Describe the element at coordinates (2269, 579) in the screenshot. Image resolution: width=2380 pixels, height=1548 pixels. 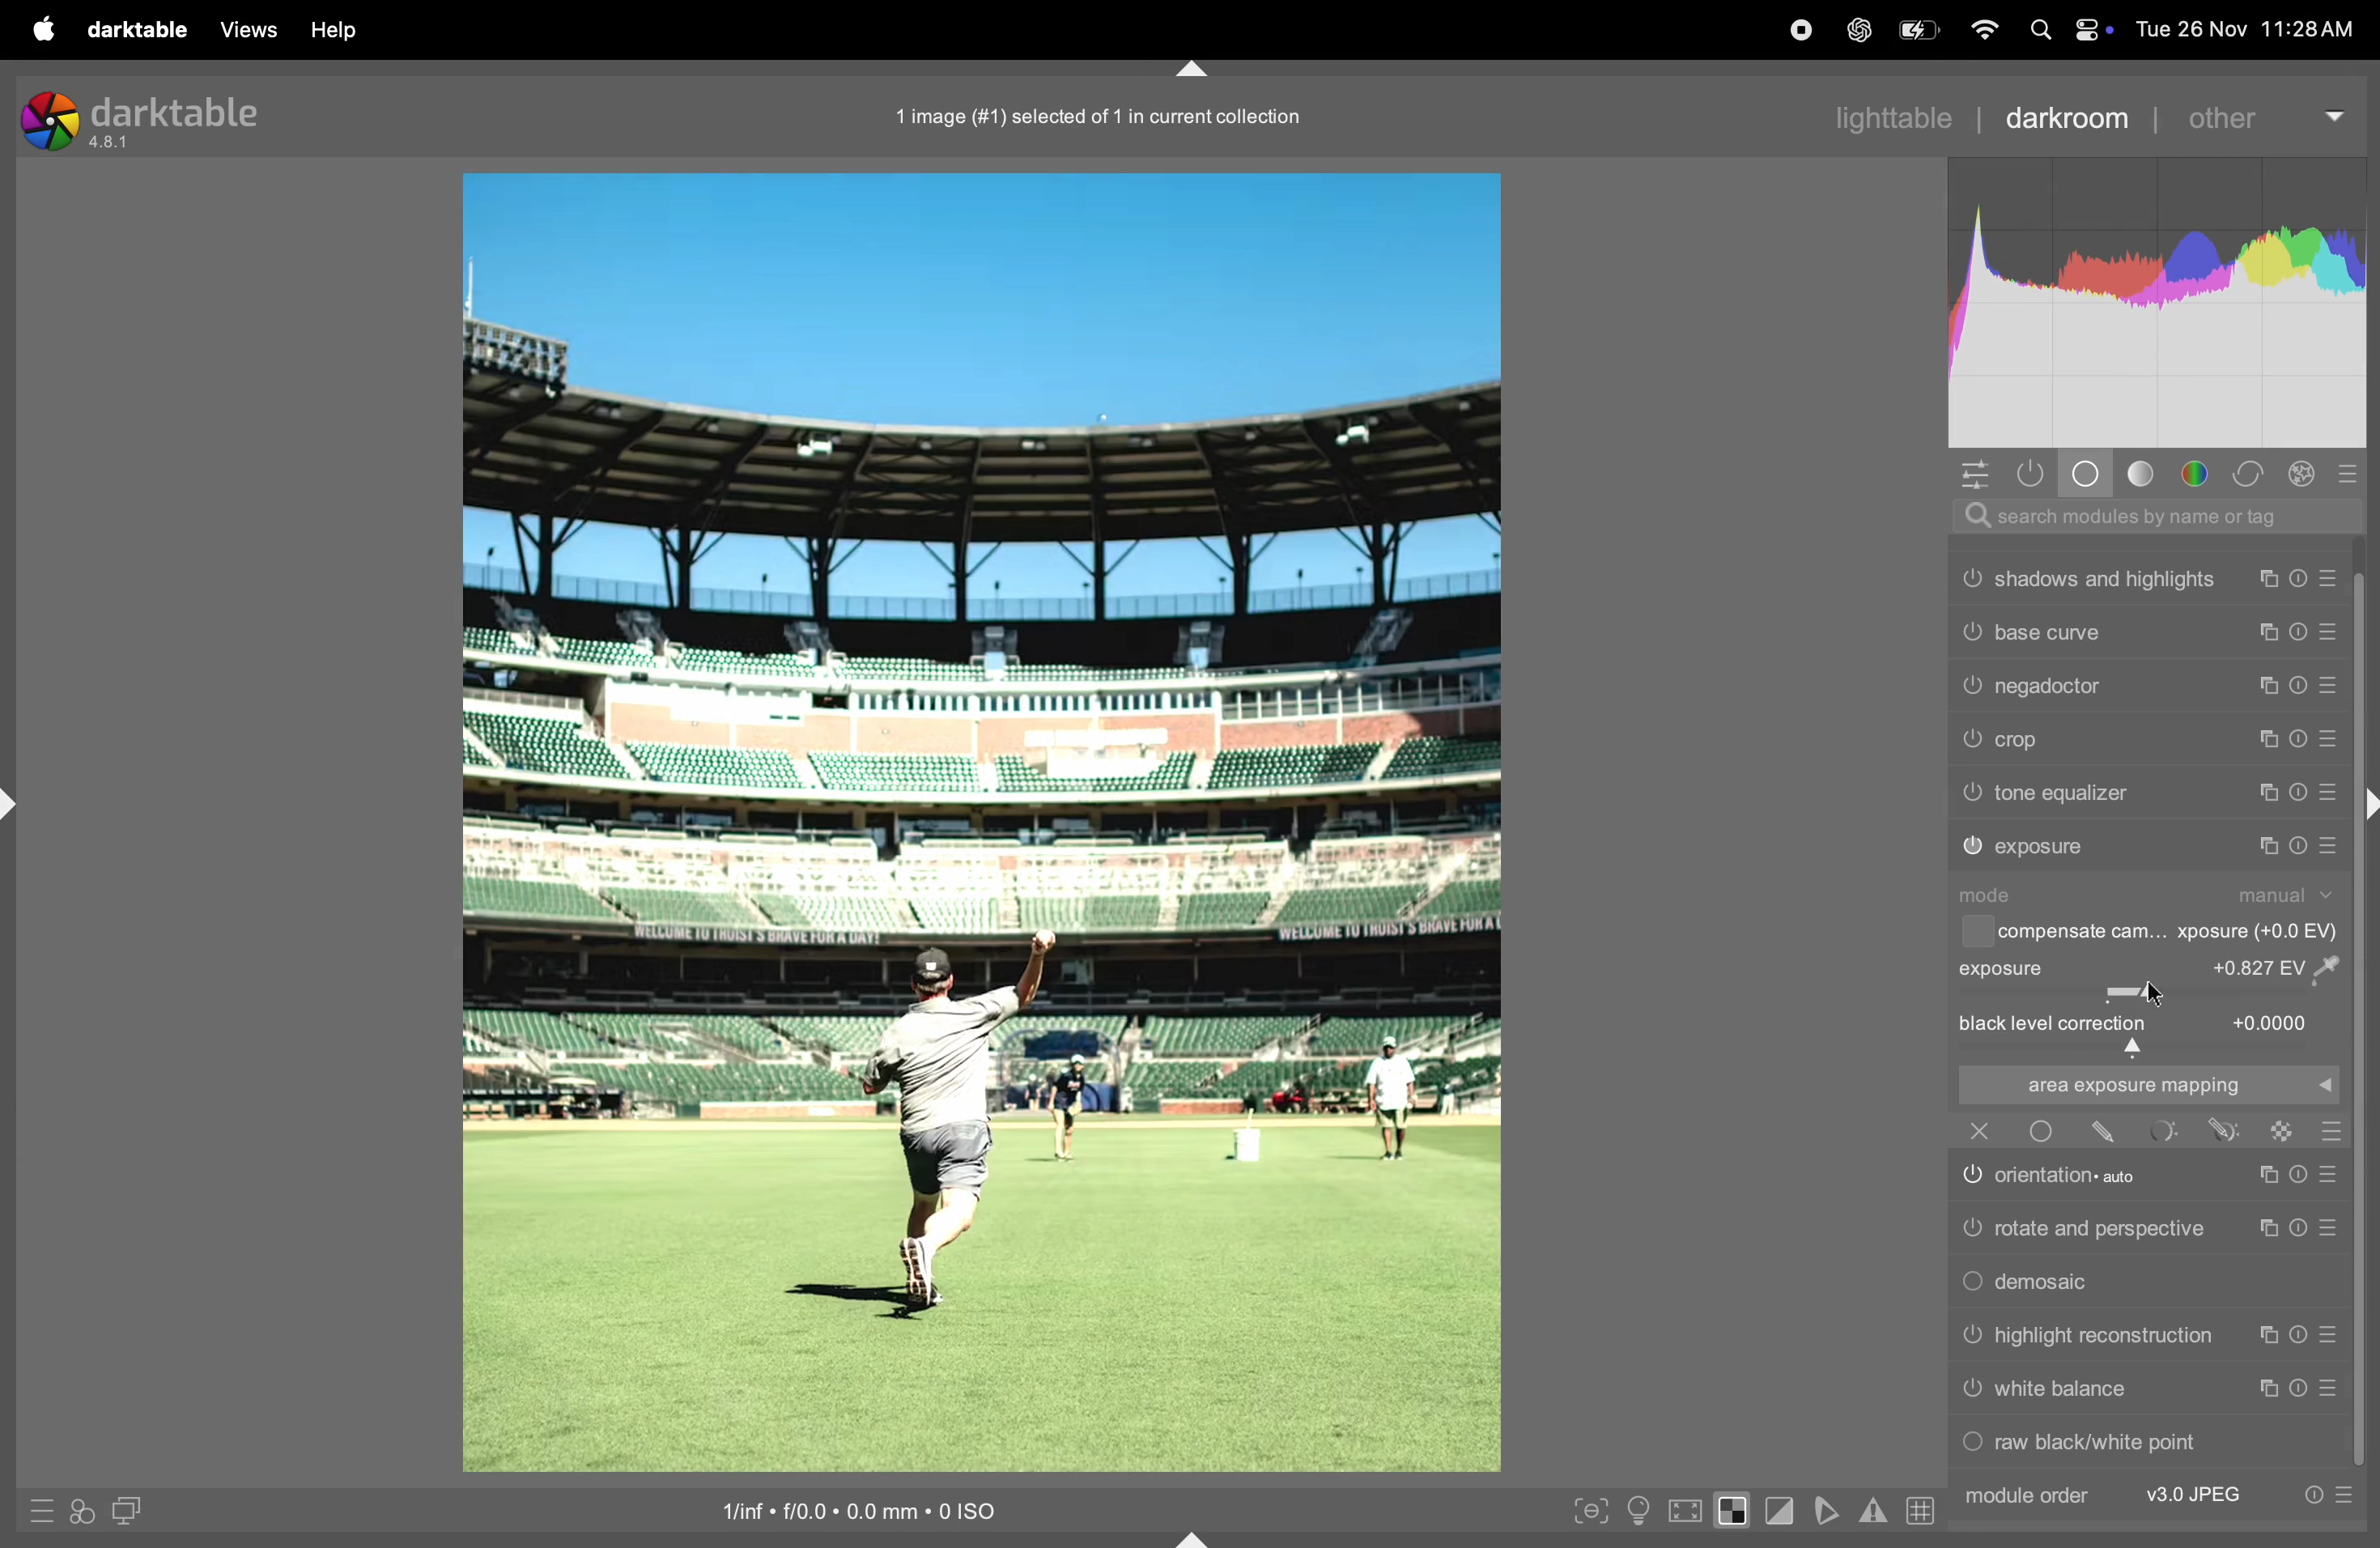
I see `copy` at that location.